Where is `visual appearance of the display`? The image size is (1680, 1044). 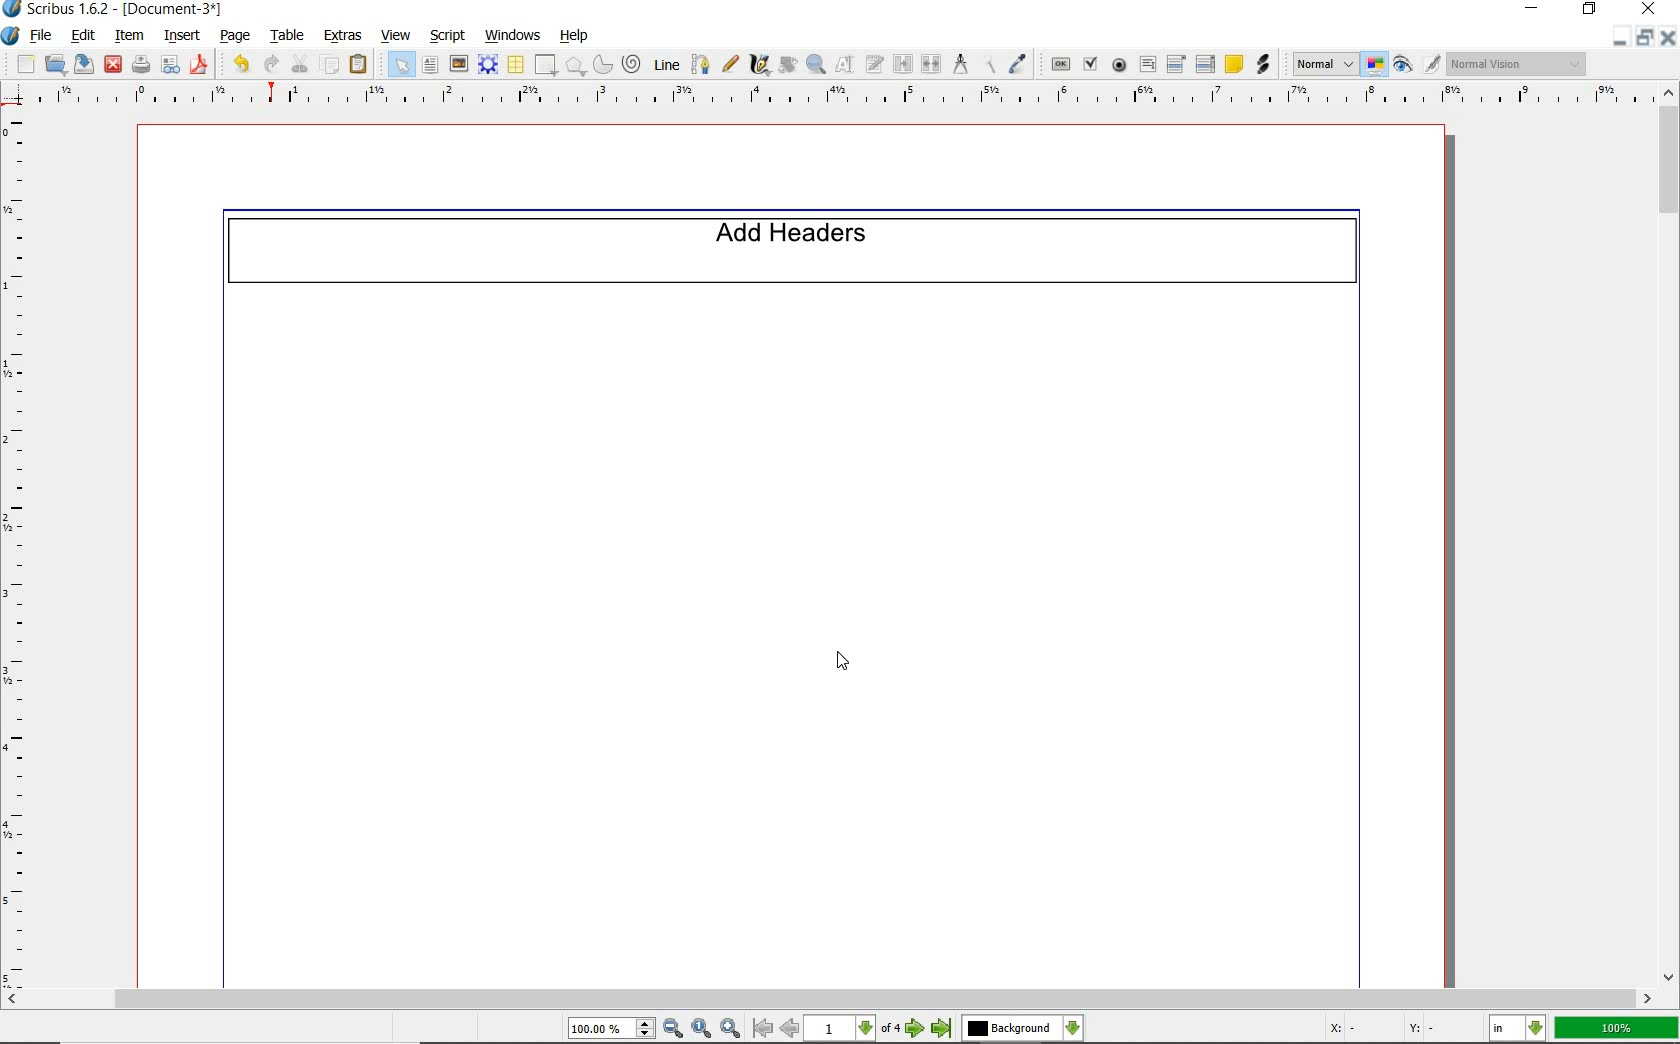
visual appearance of the display is located at coordinates (1519, 62).